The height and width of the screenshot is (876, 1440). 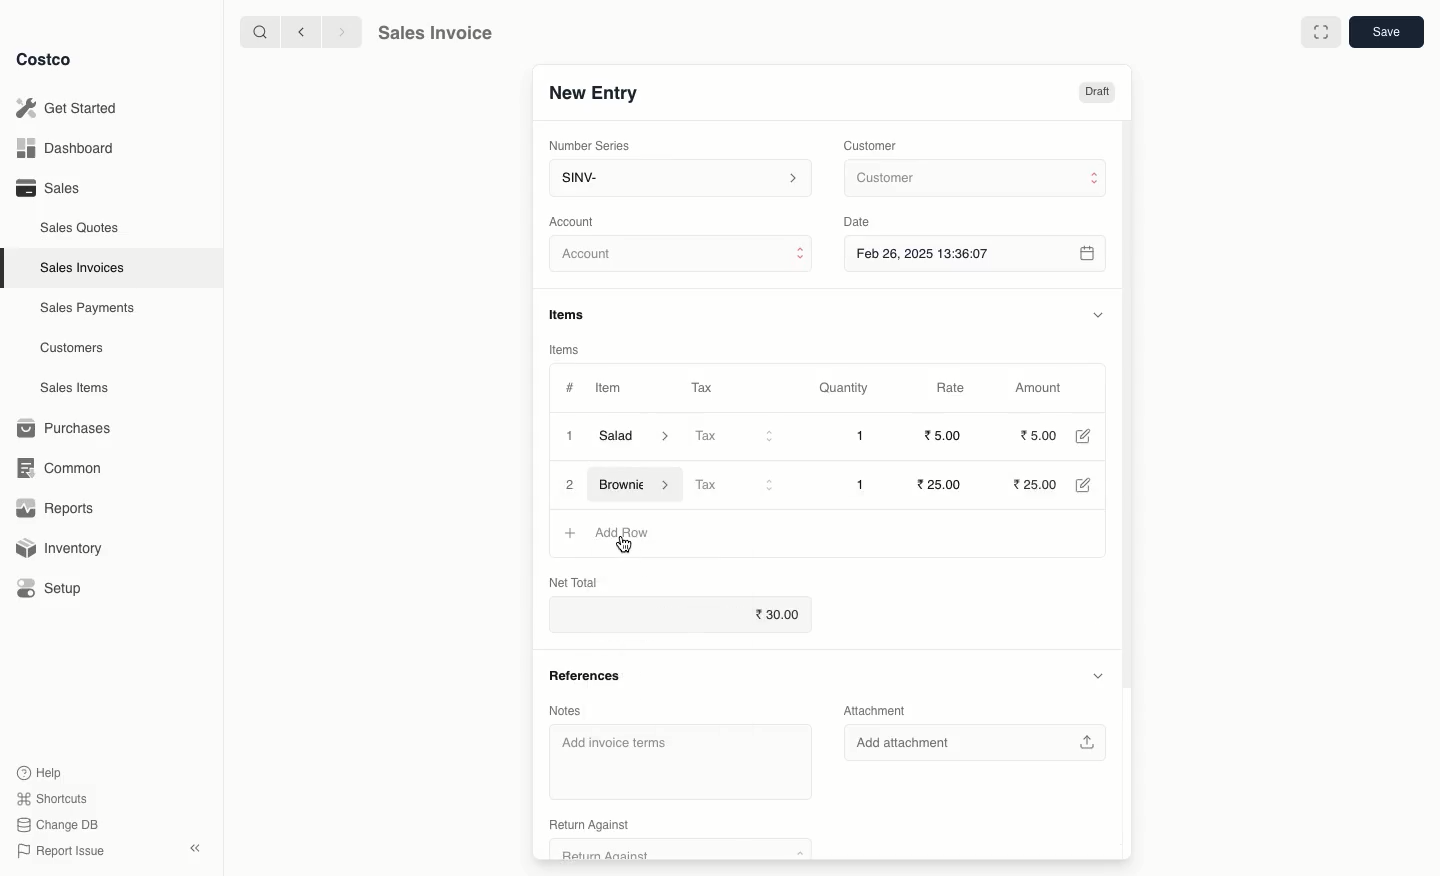 I want to click on Item, so click(x=611, y=390).